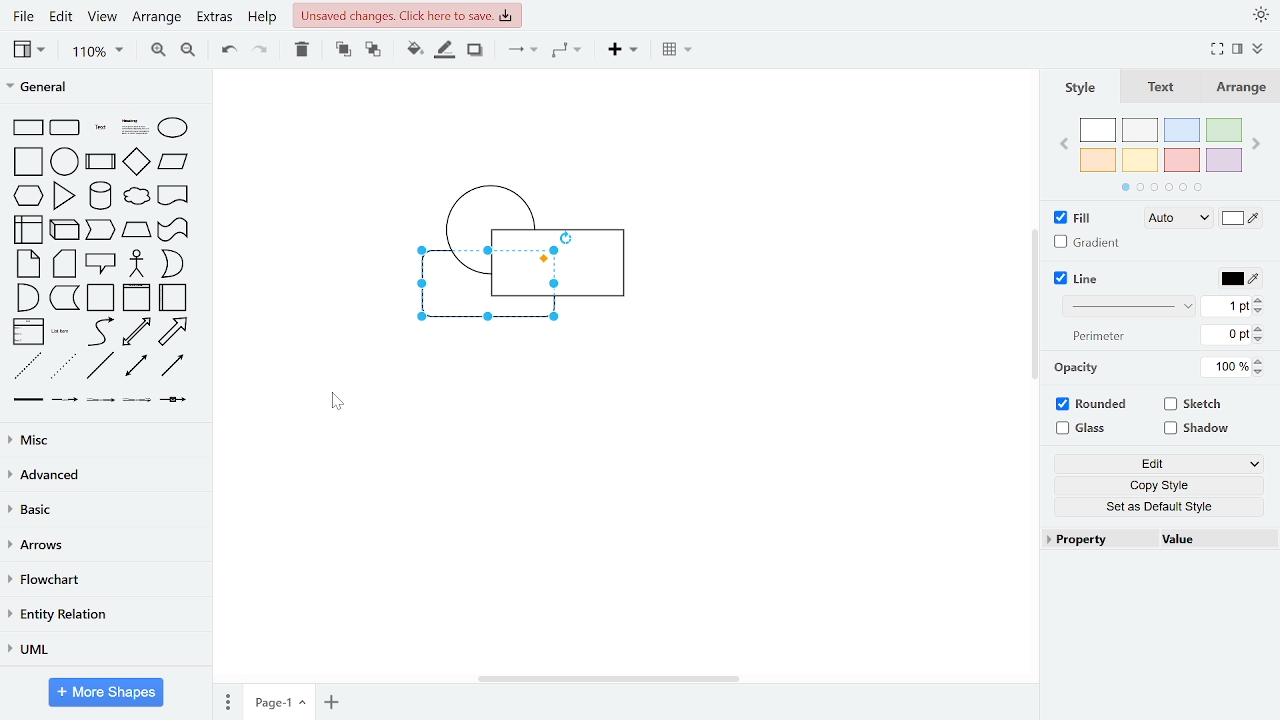  I want to click on flowchart, so click(106, 579).